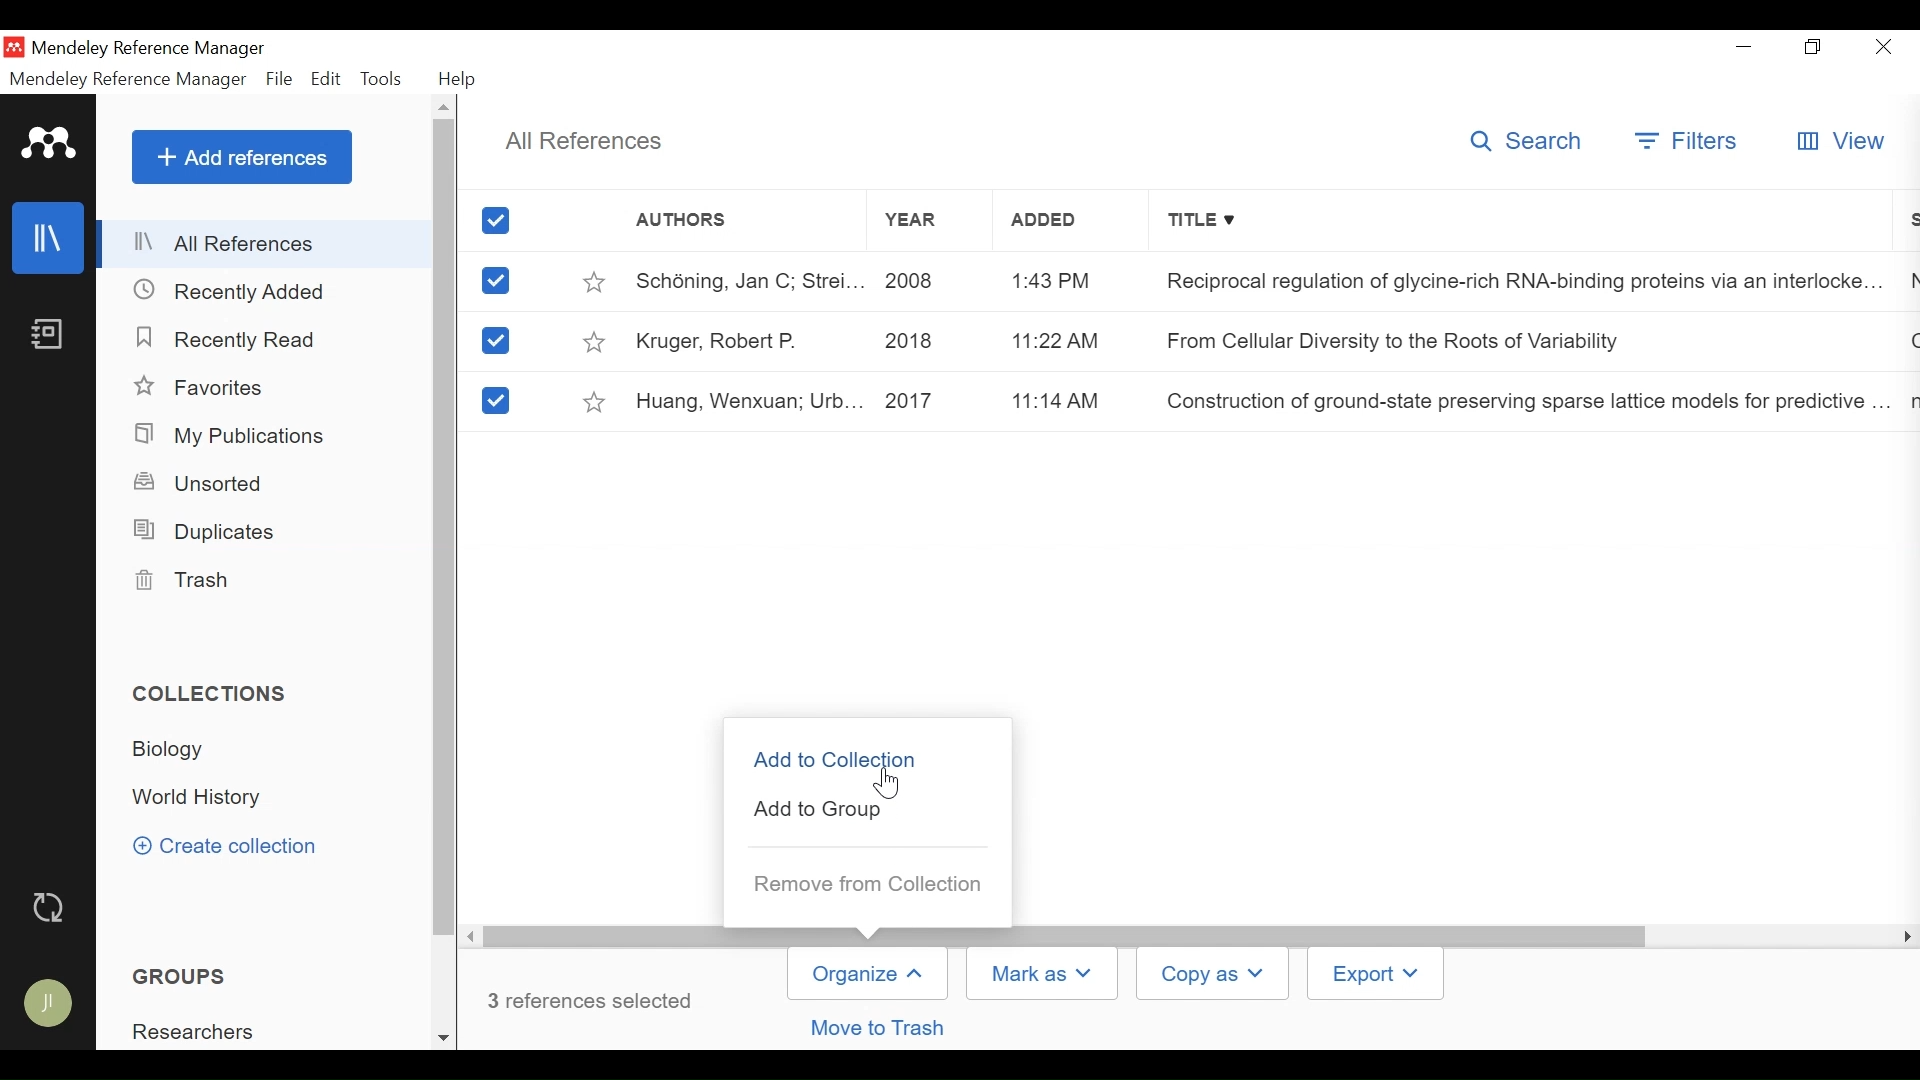  I want to click on Duplicates, so click(206, 532).